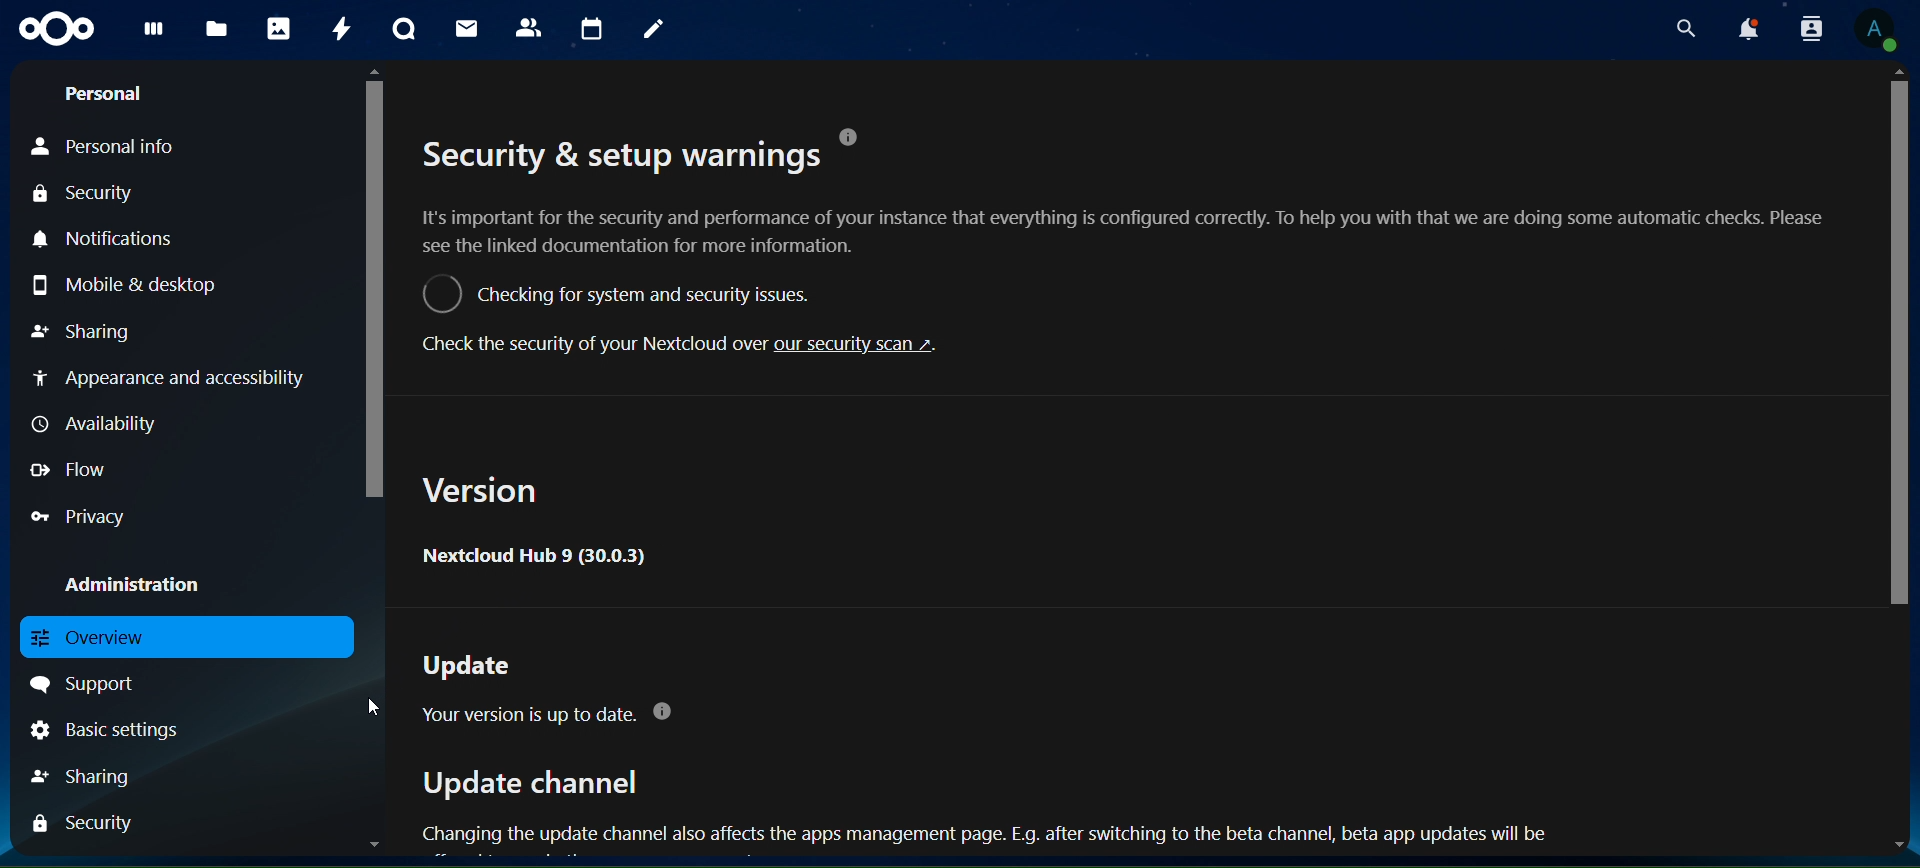 This screenshot has height=868, width=1920. What do you see at coordinates (404, 29) in the screenshot?
I see `talk` at bounding box center [404, 29].